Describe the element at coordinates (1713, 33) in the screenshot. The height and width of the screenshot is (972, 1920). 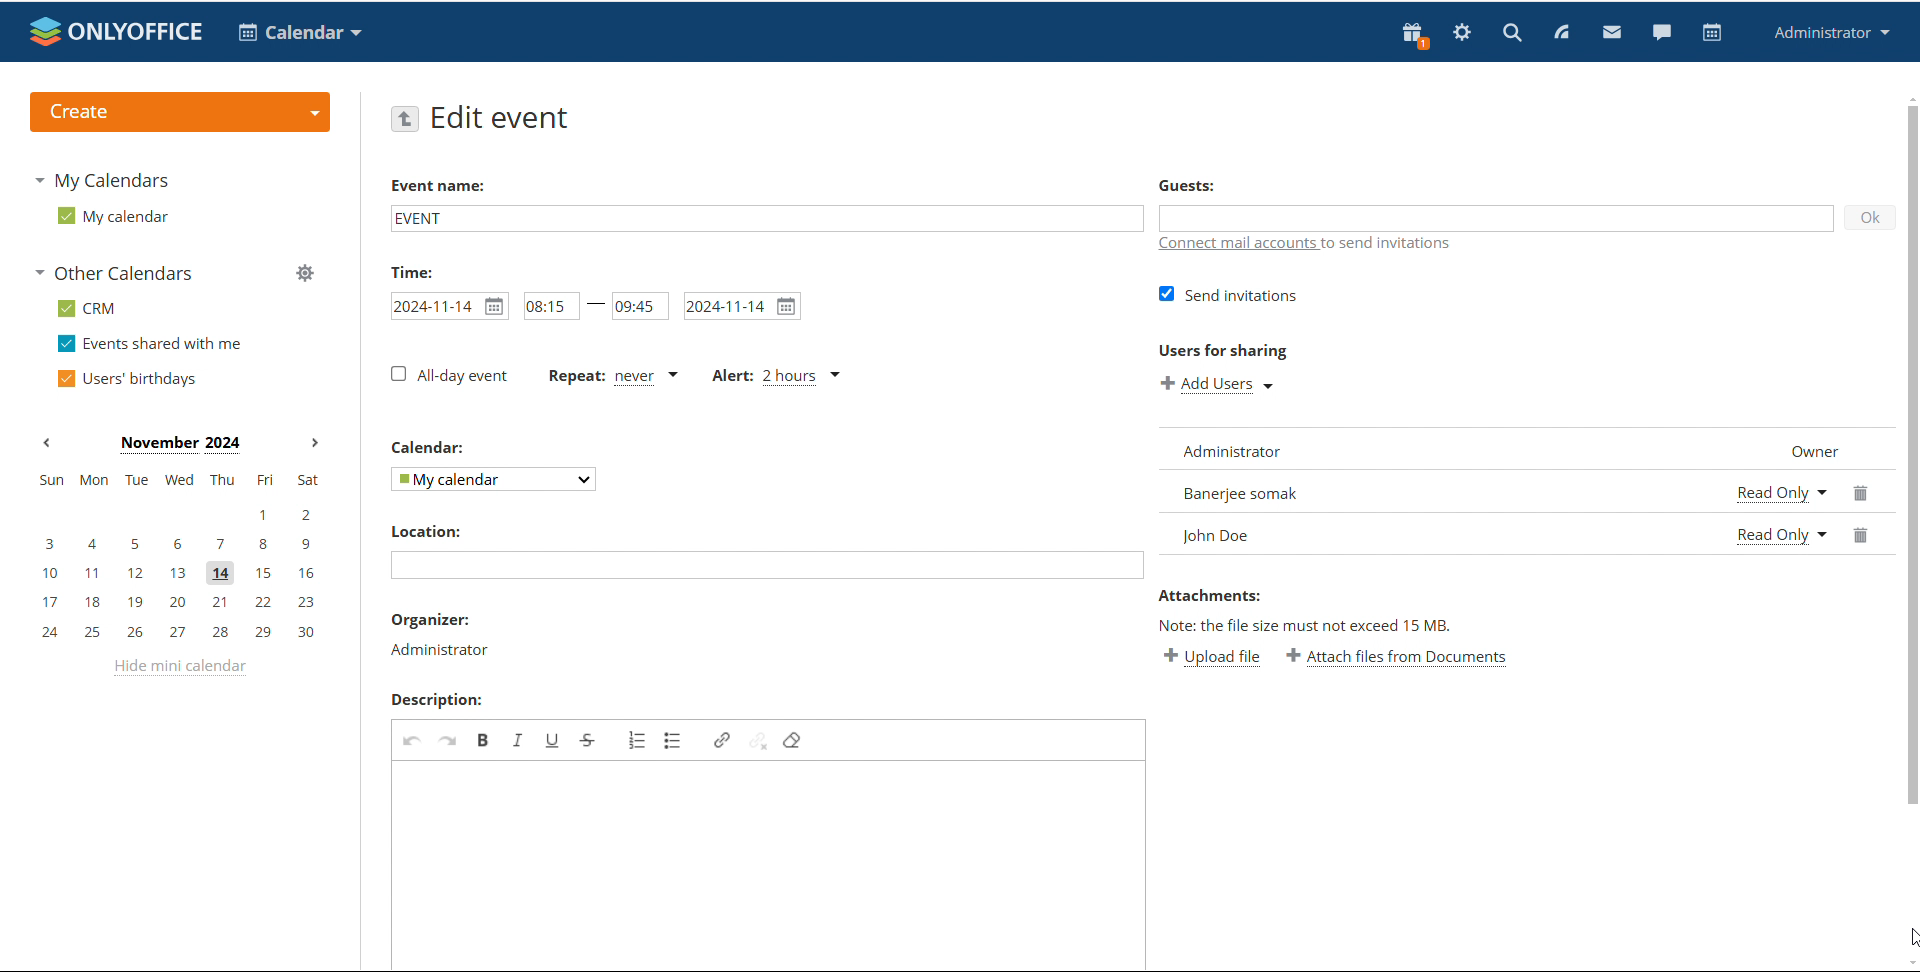
I see `calendar` at that location.